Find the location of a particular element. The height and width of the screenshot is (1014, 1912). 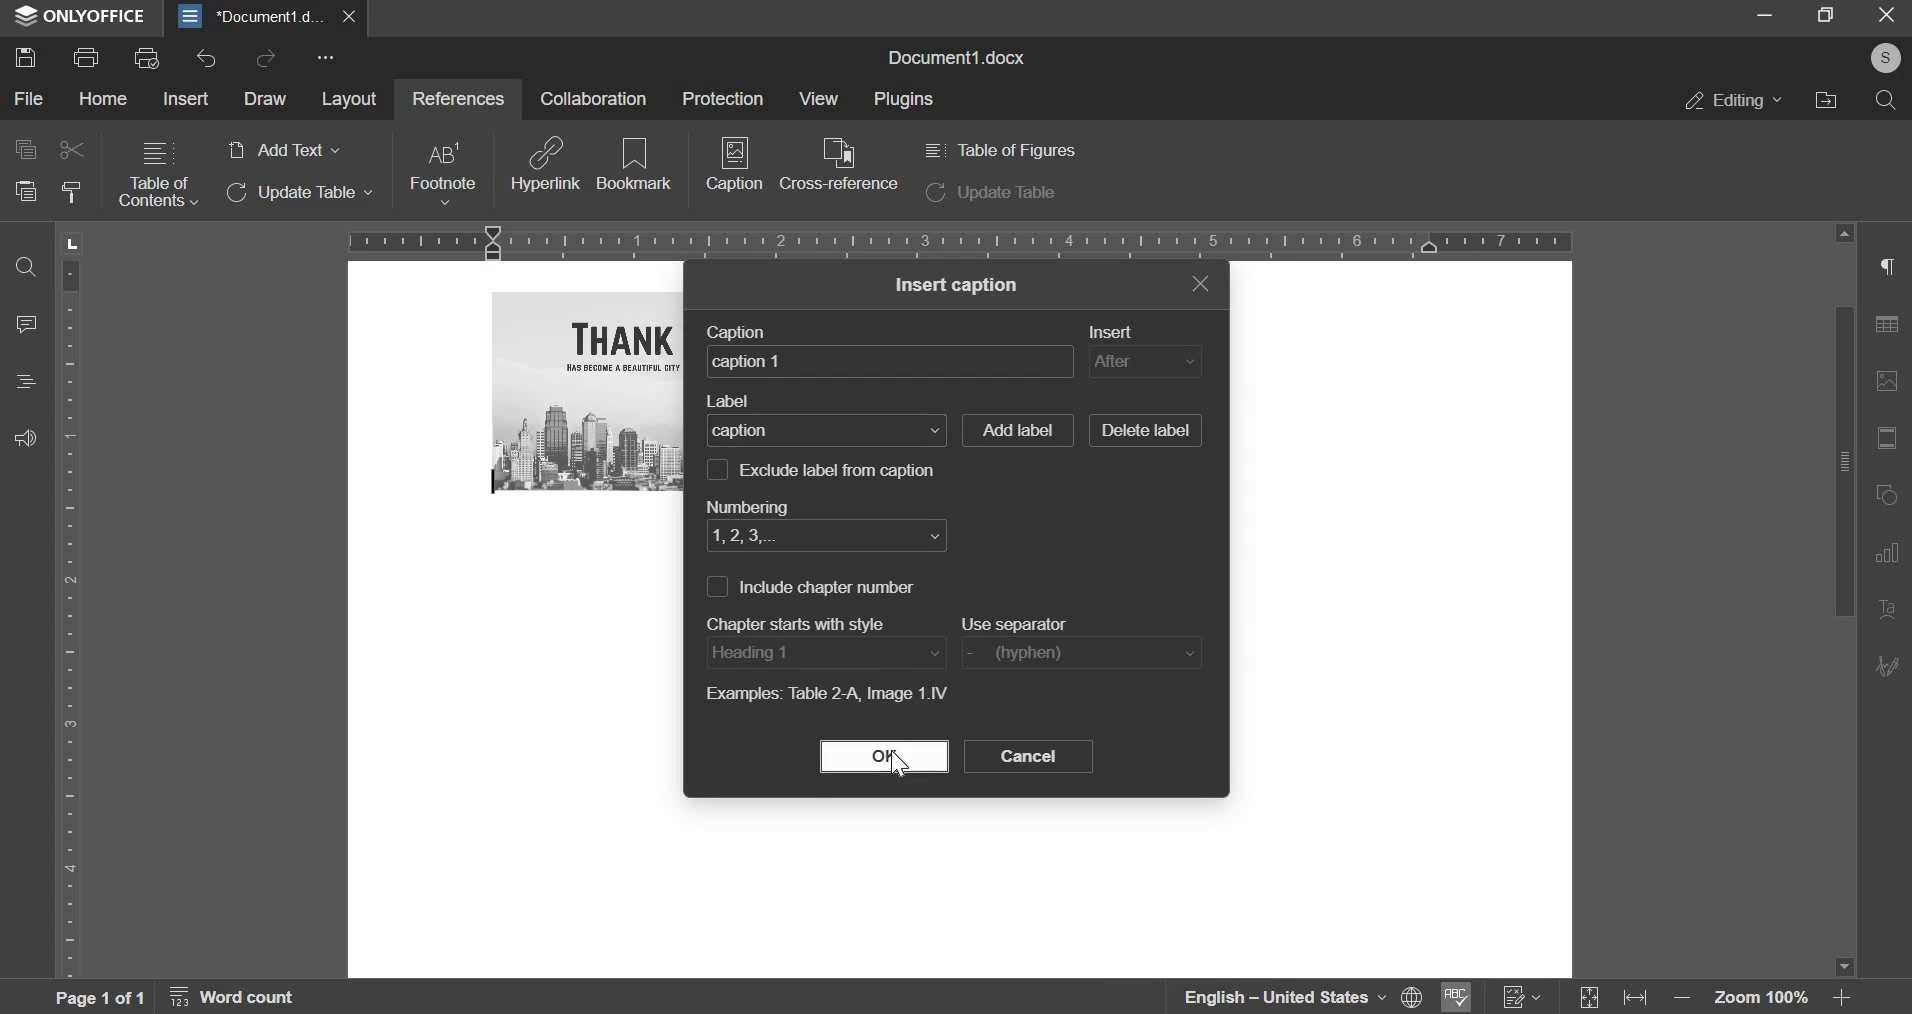

draw is located at coordinates (264, 99).